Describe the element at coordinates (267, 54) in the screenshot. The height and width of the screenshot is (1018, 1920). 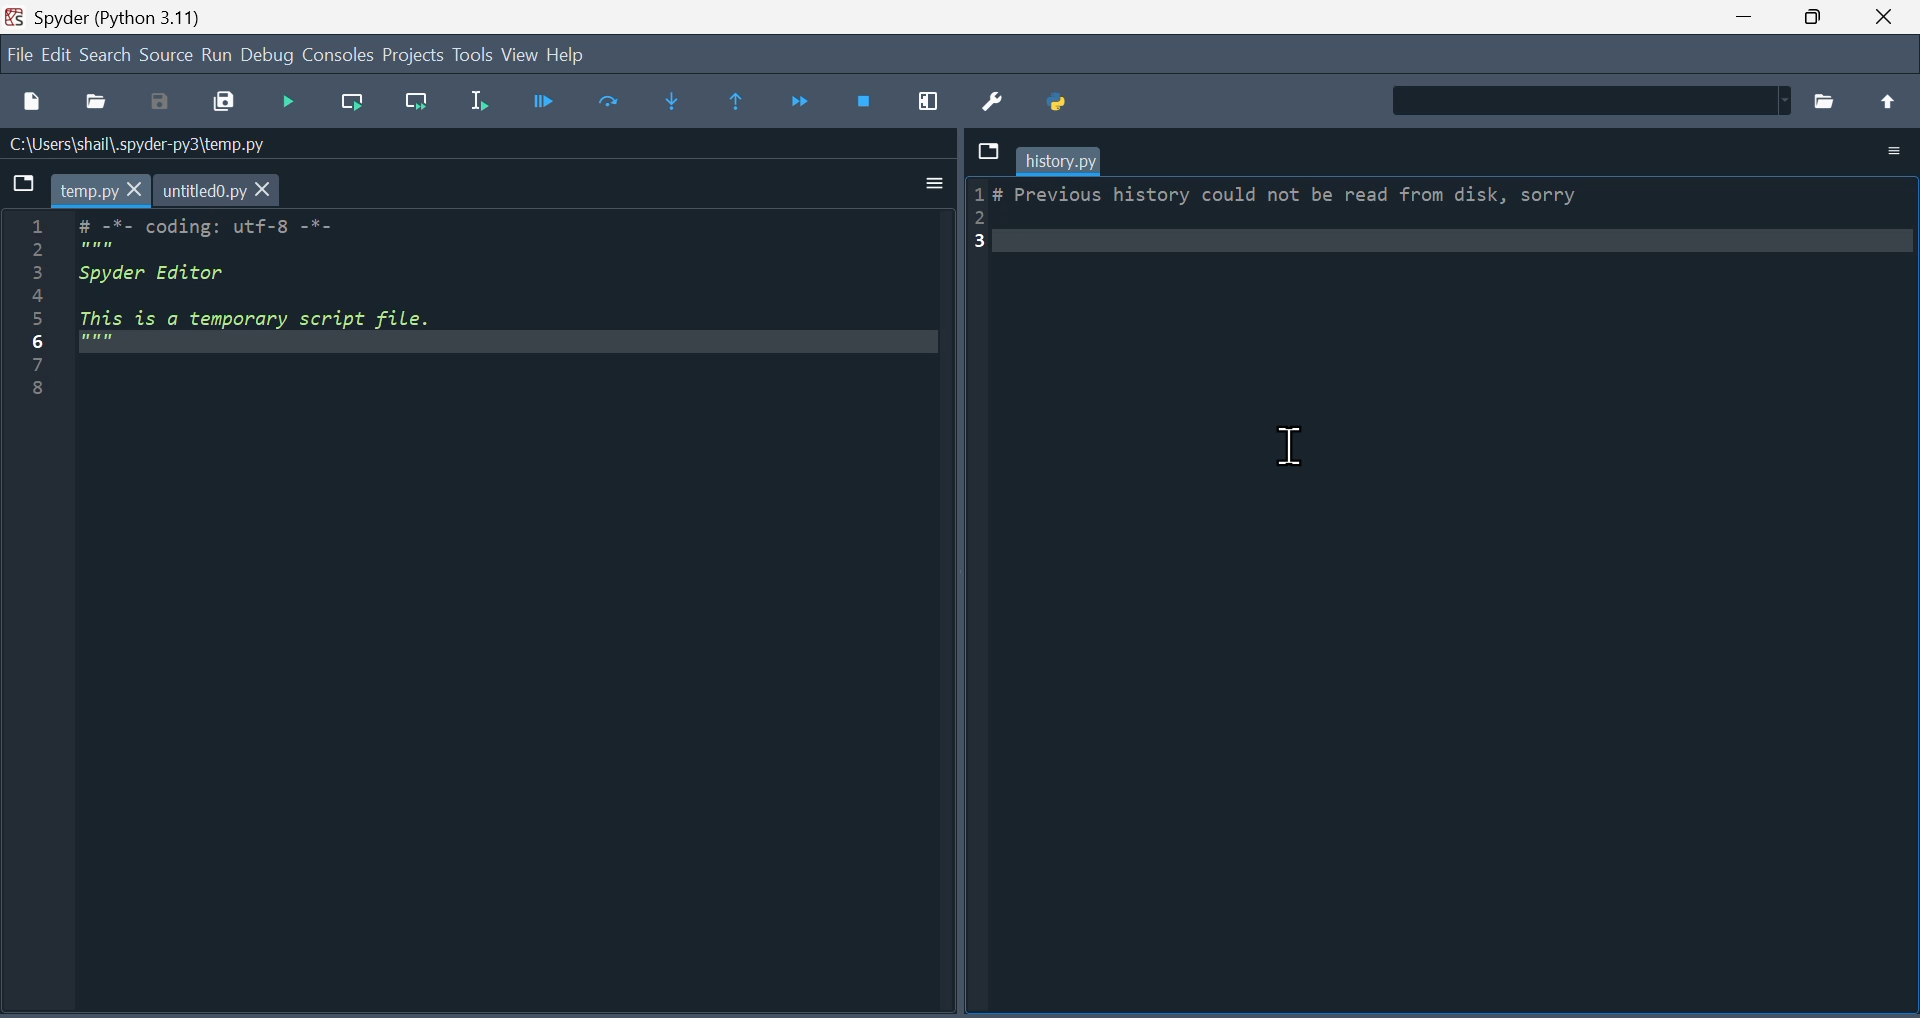
I see `Debug` at that location.